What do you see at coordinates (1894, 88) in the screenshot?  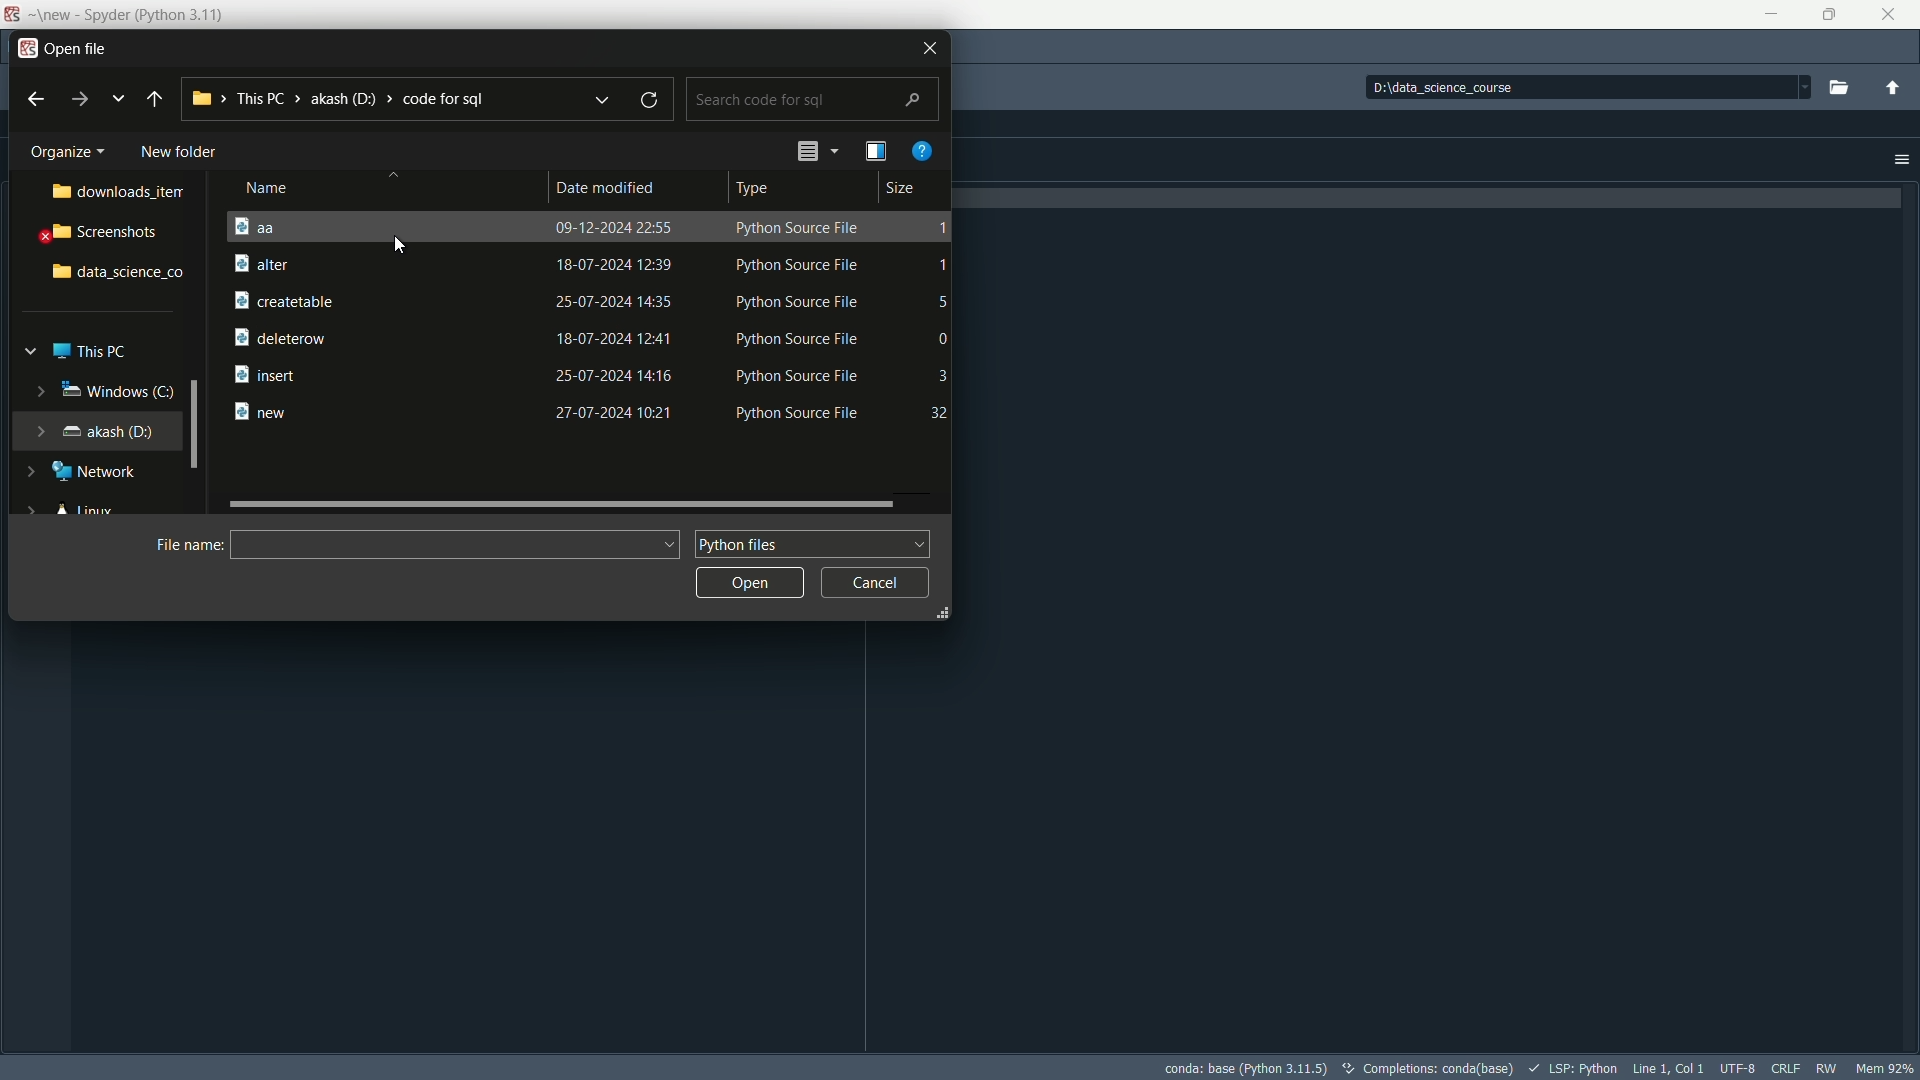 I see `change to parent directory` at bounding box center [1894, 88].